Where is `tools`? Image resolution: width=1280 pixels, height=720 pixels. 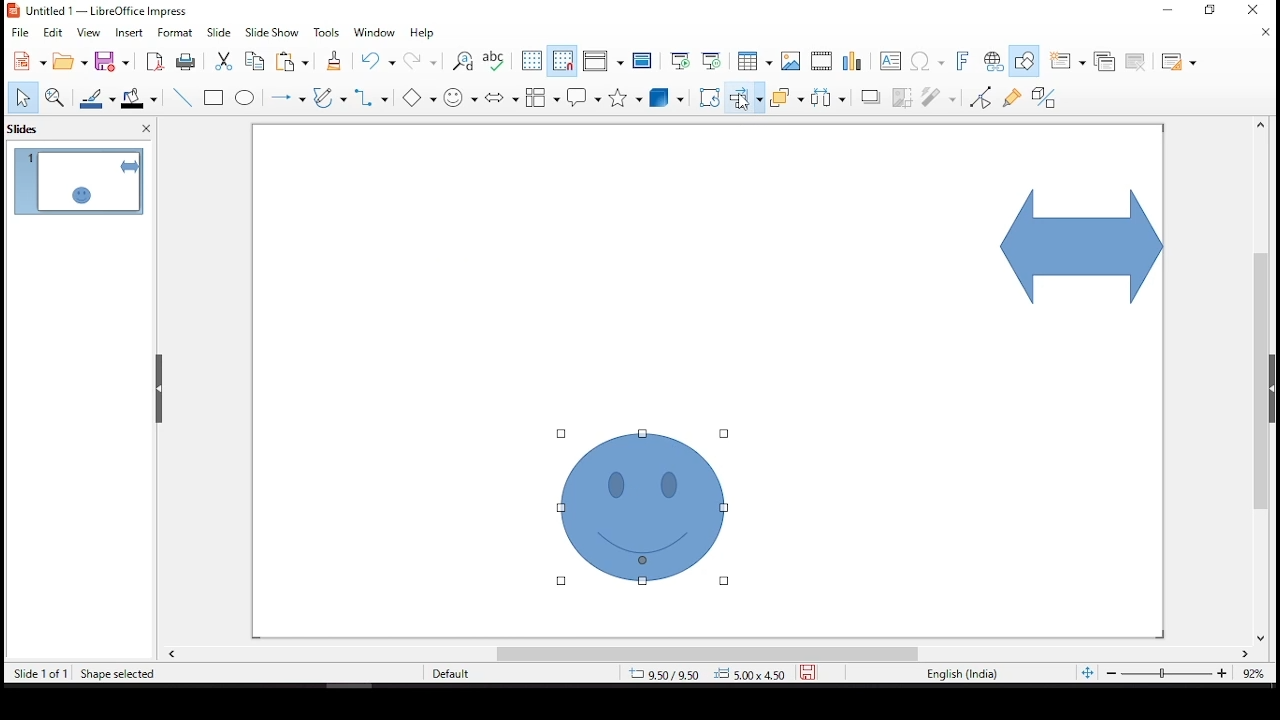
tools is located at coordinates (327, 33).